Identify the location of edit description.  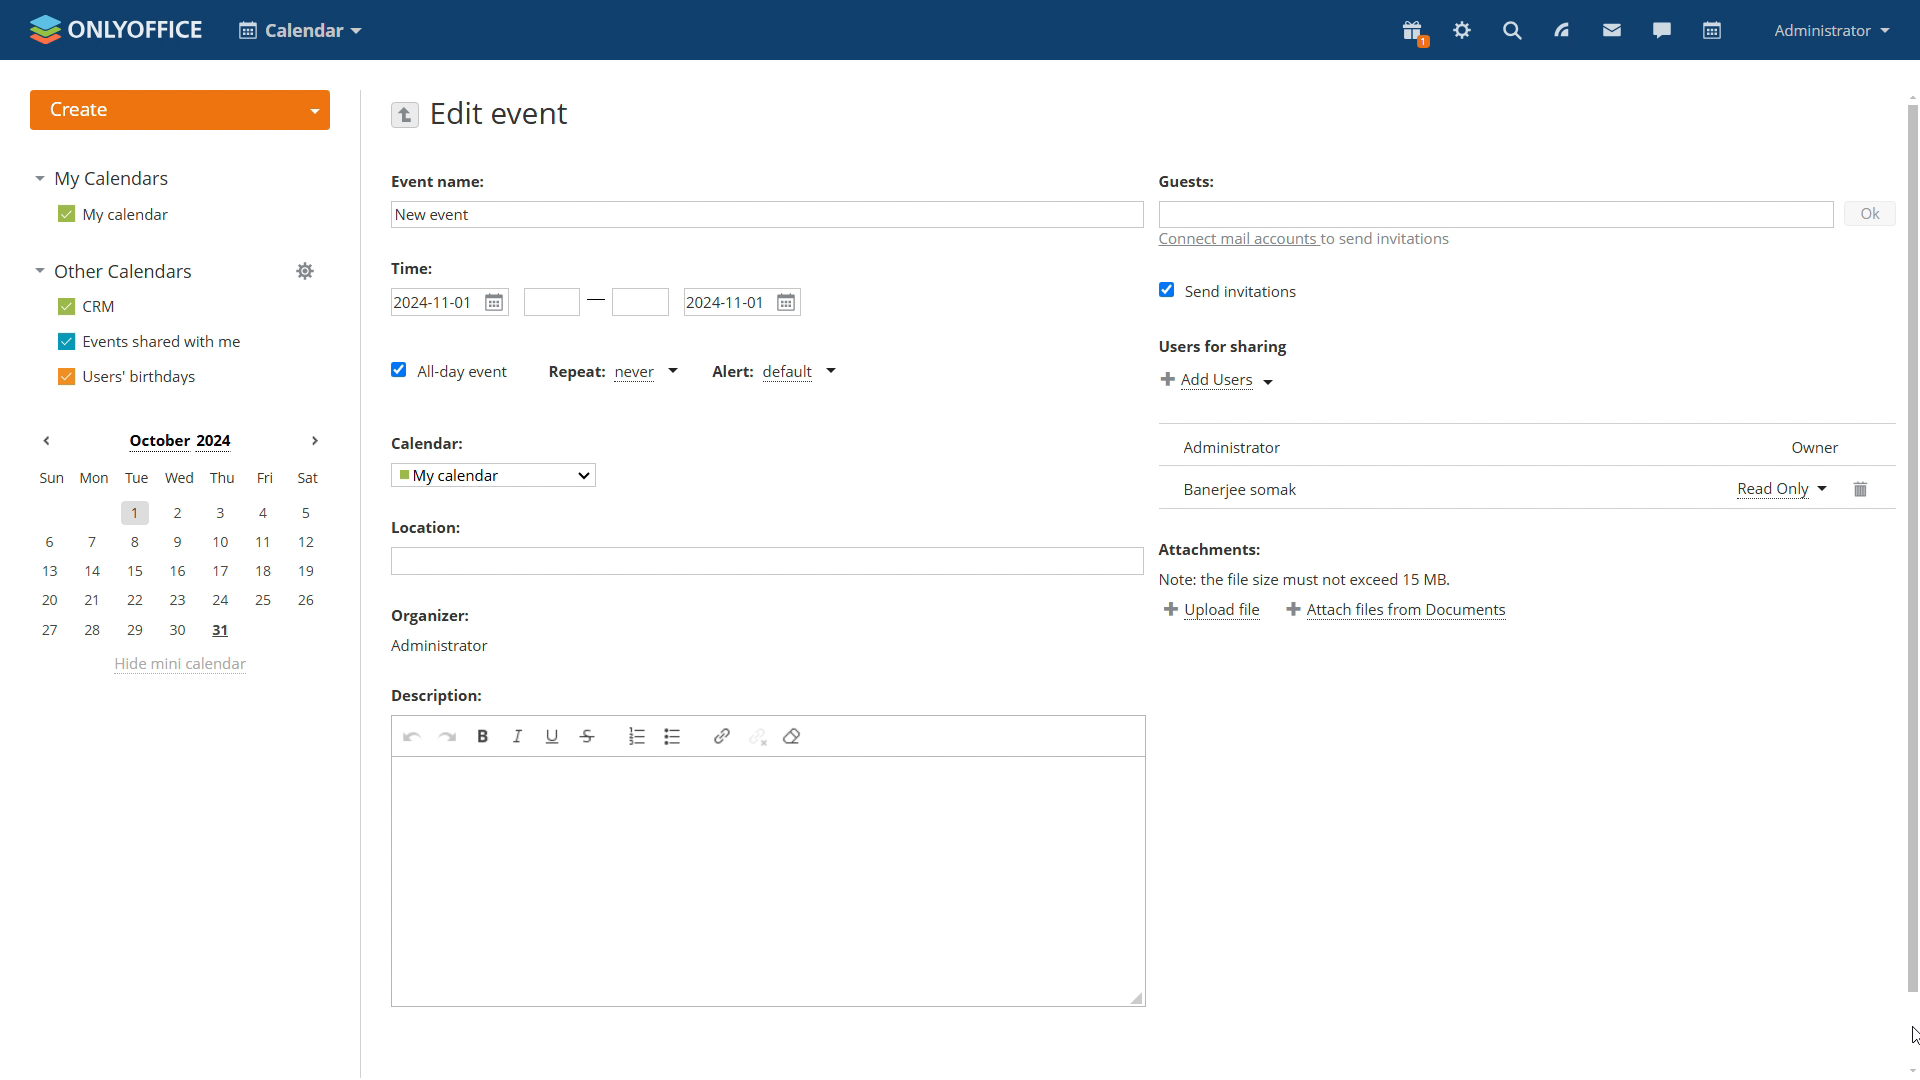
(768, 884).